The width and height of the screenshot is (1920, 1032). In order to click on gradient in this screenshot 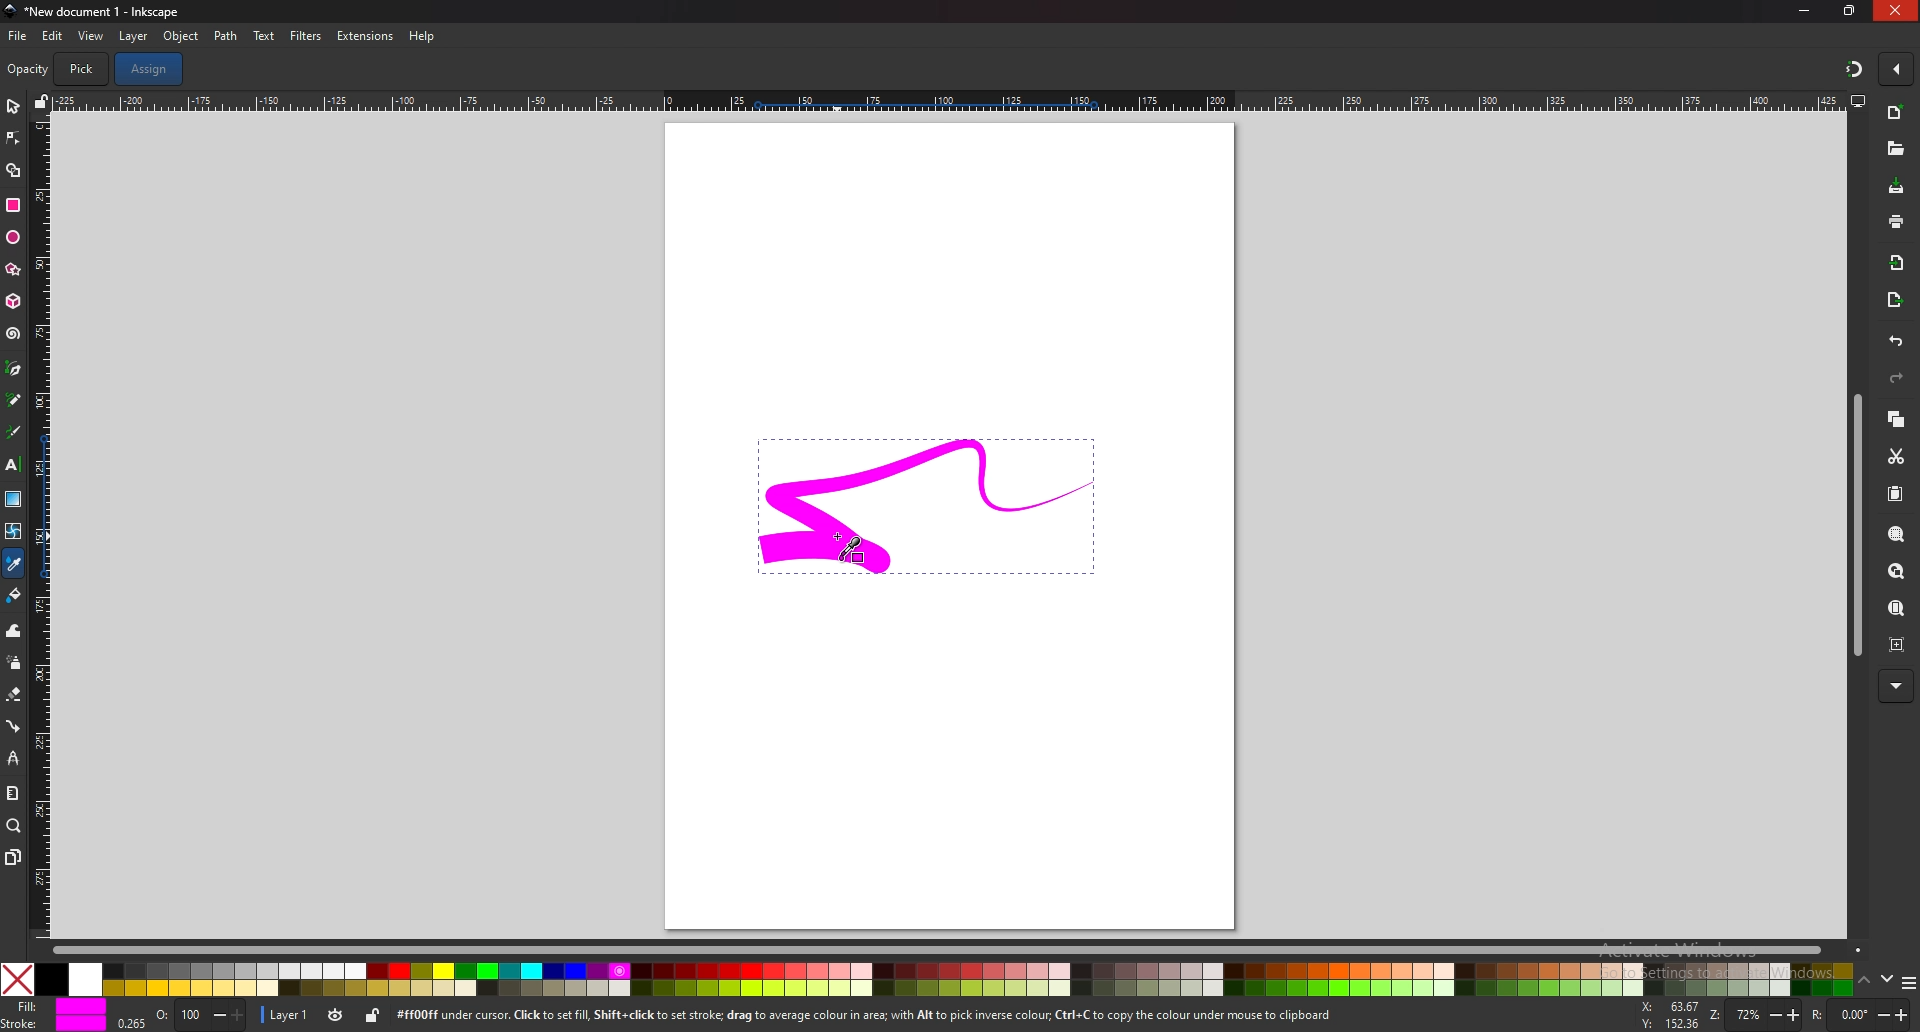, I will do `click(13, 497)`.